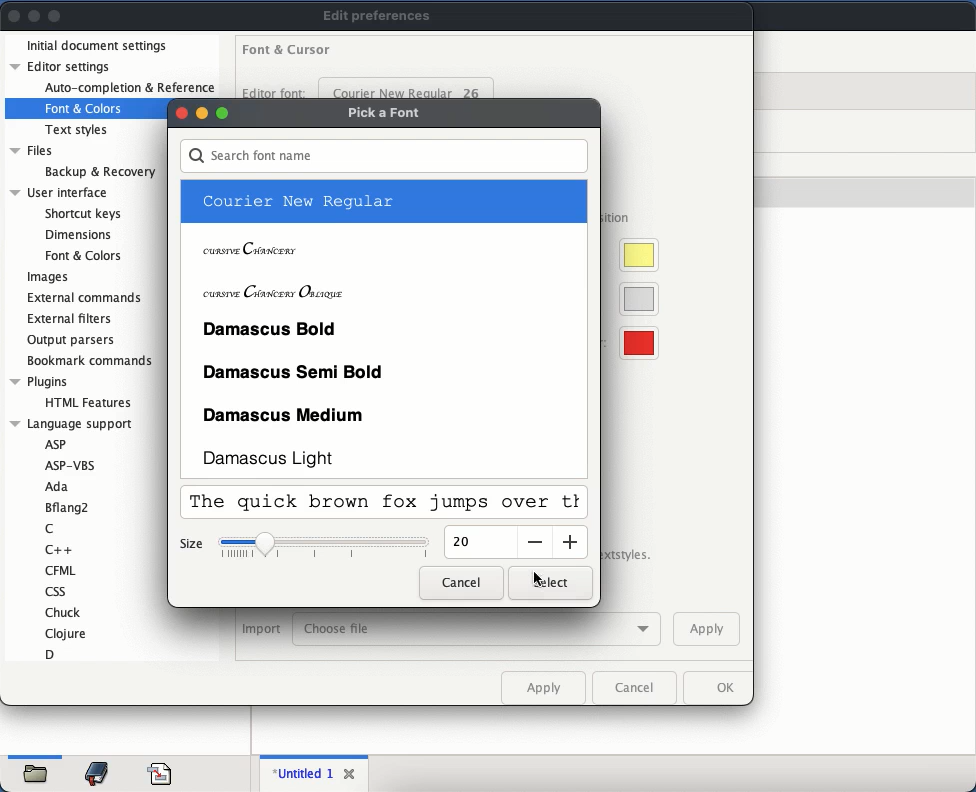  What do you see at coordinates (56, 15) in the screenshot?
I see `maximize` at bounding box center [56, 15].